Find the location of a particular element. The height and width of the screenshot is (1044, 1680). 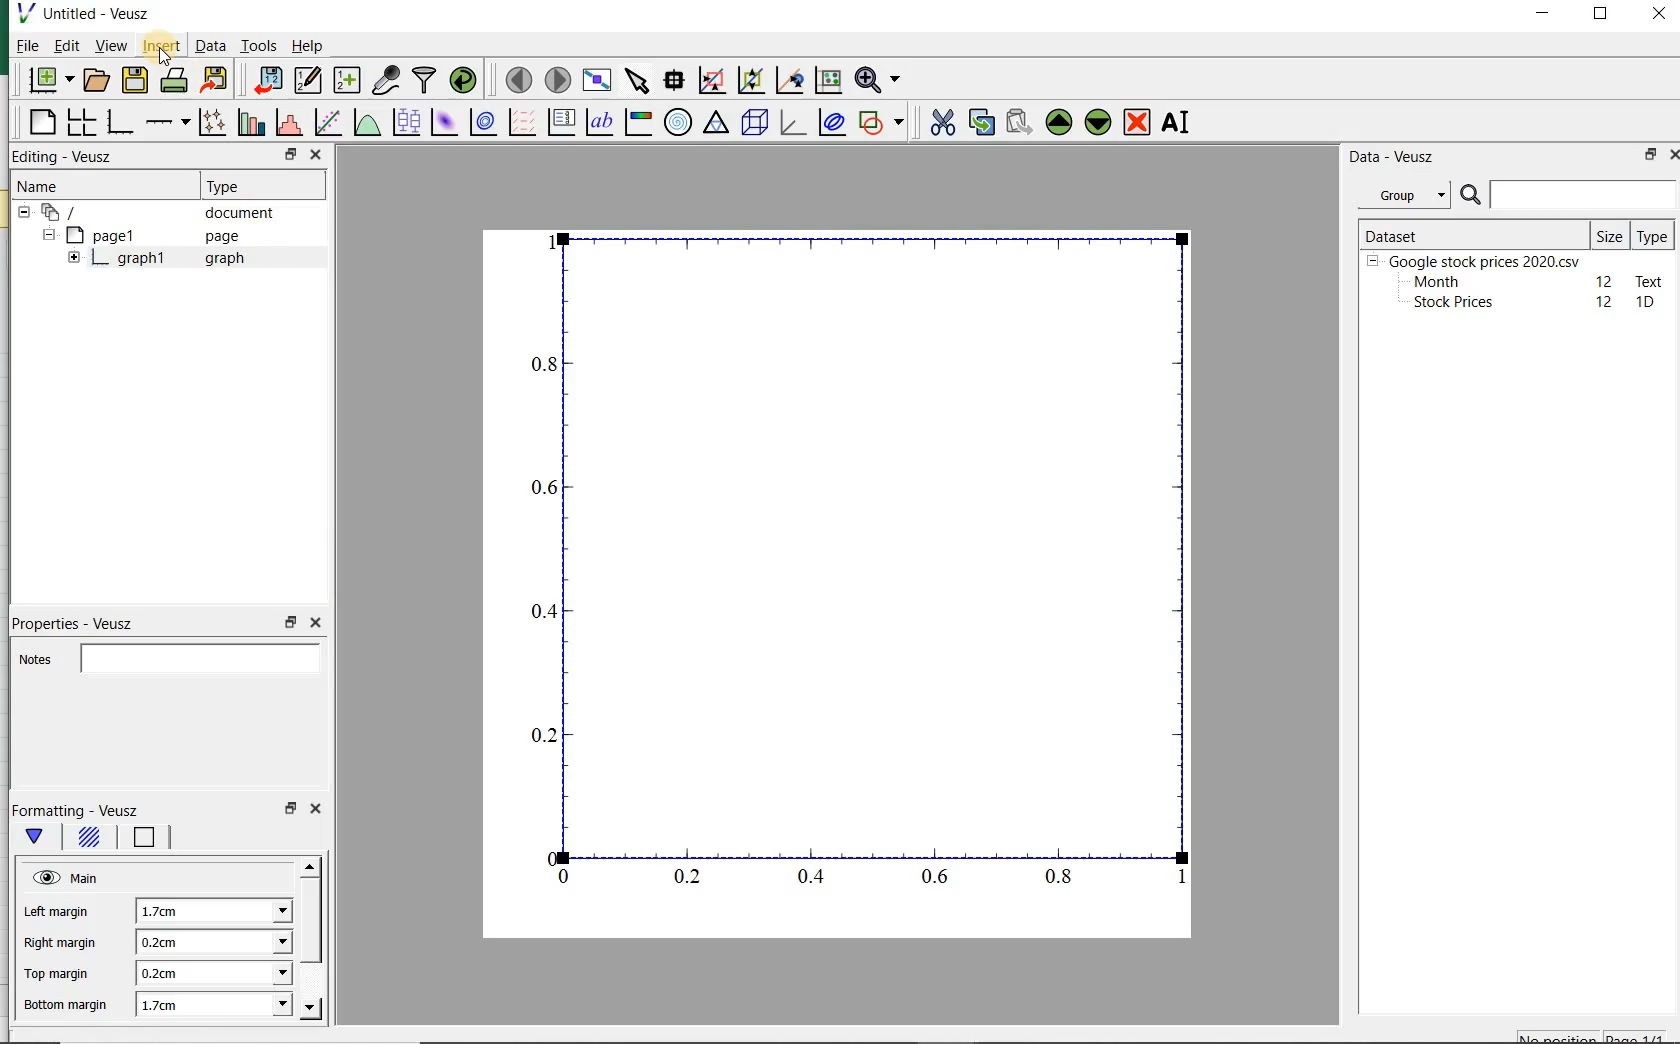

Name is located at coordinates (51, 186).